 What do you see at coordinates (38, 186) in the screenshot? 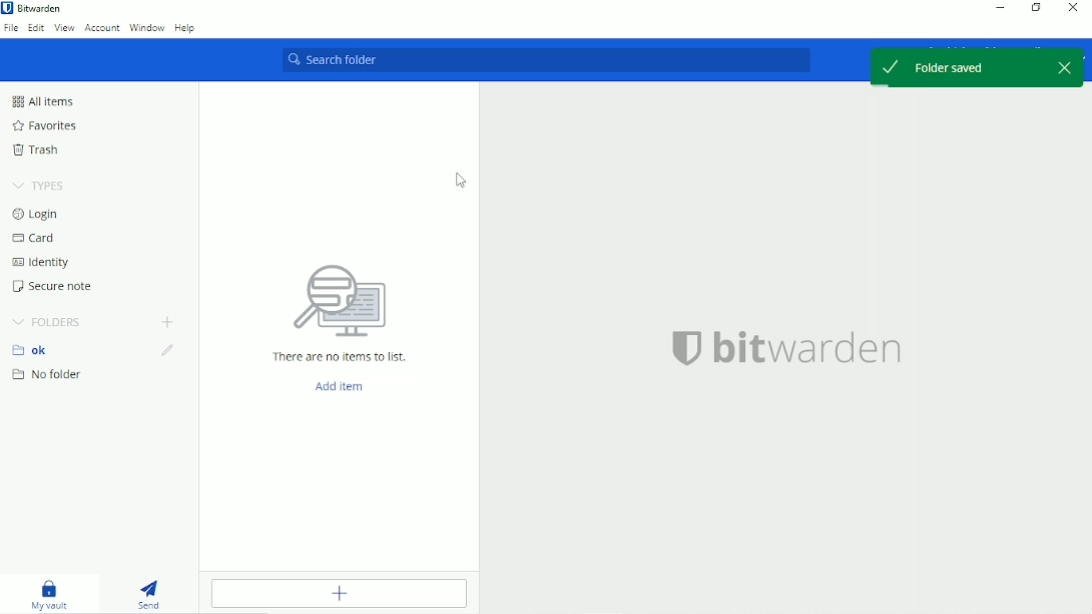
I see `Types` at bounding box center [38, 186].